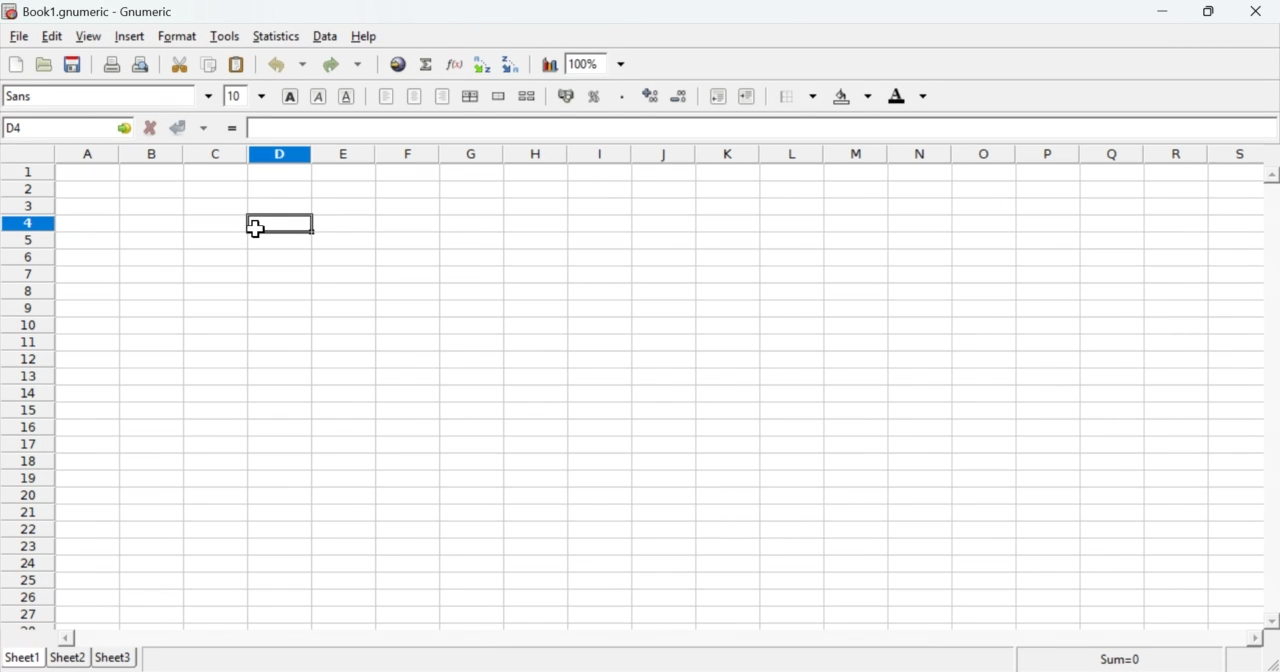 The image size is (1280, 672). Describe the element at coordinates (45, 65) in the screenshot. I see `Open` at that location.